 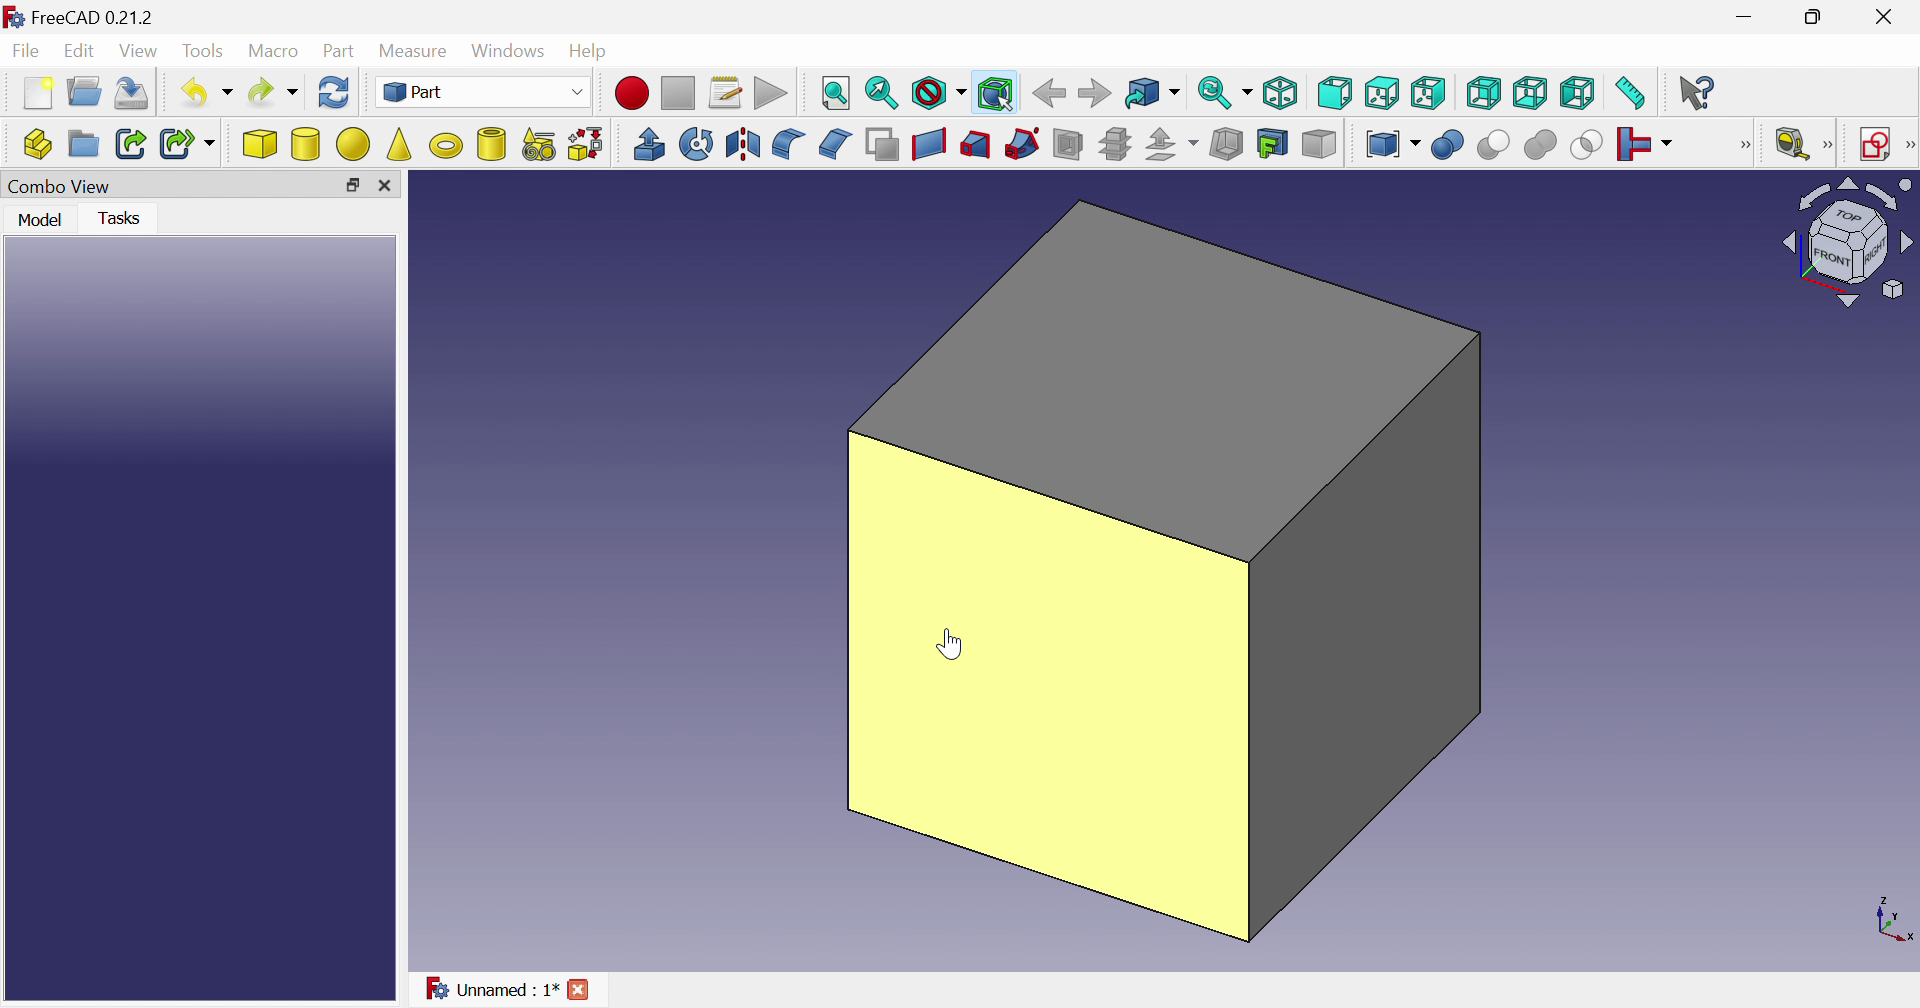 I want to click on Fit all, so click(x=833, y=94).